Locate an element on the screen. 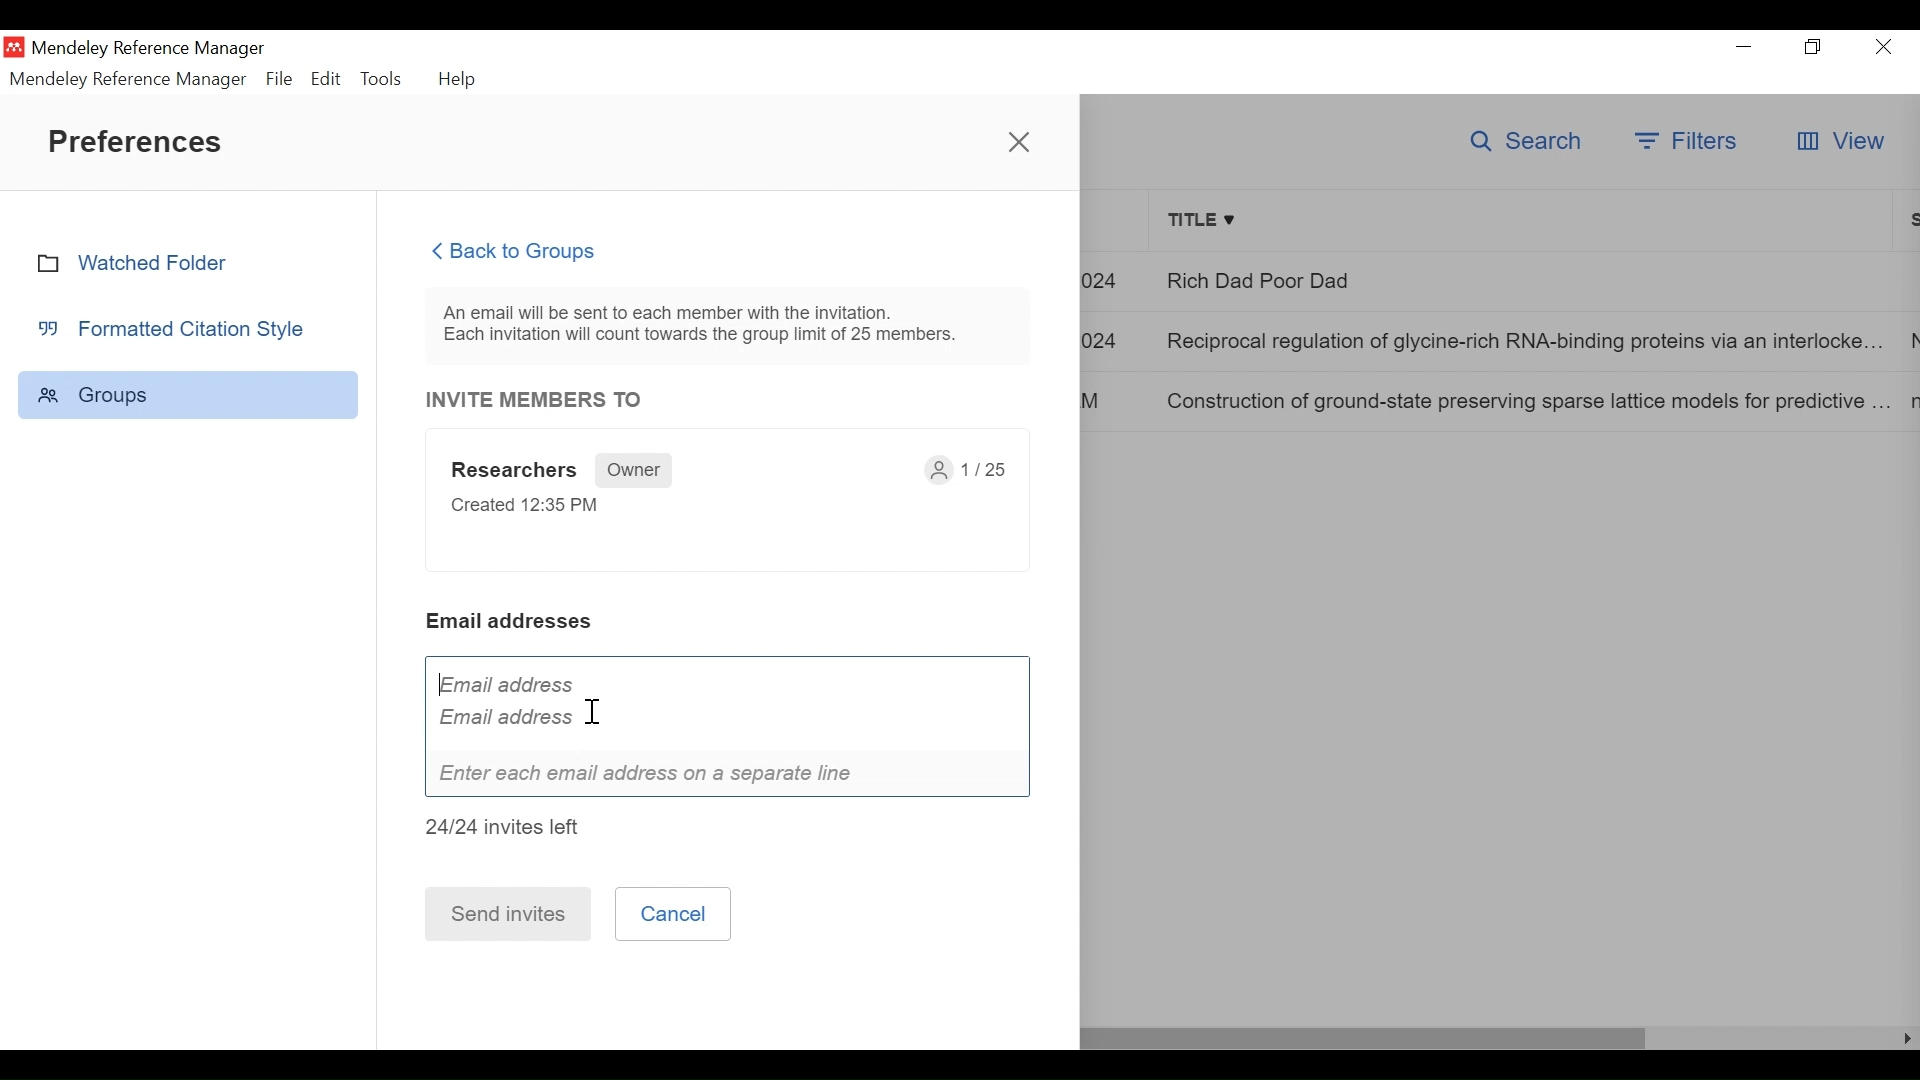  Email address
Email address I
Enter each email address on a separate line is located at coordinates (724, 730).